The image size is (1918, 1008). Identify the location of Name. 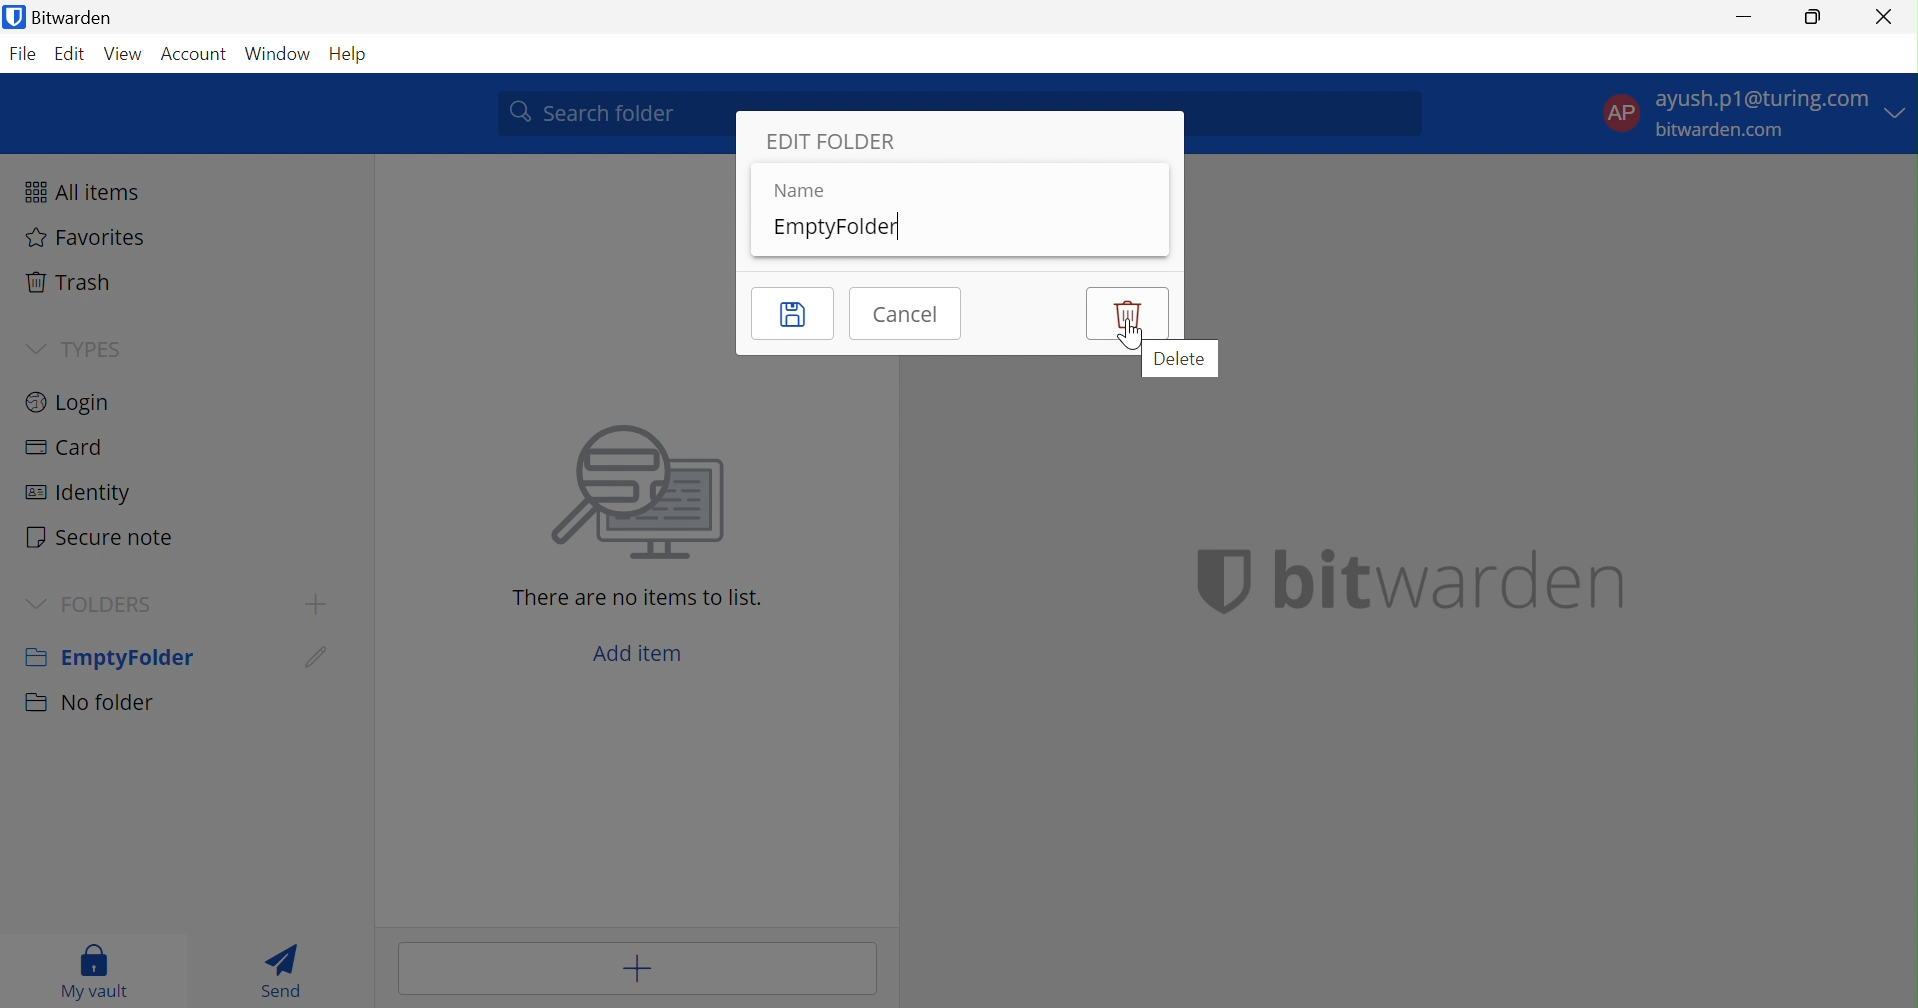
(795, 191).